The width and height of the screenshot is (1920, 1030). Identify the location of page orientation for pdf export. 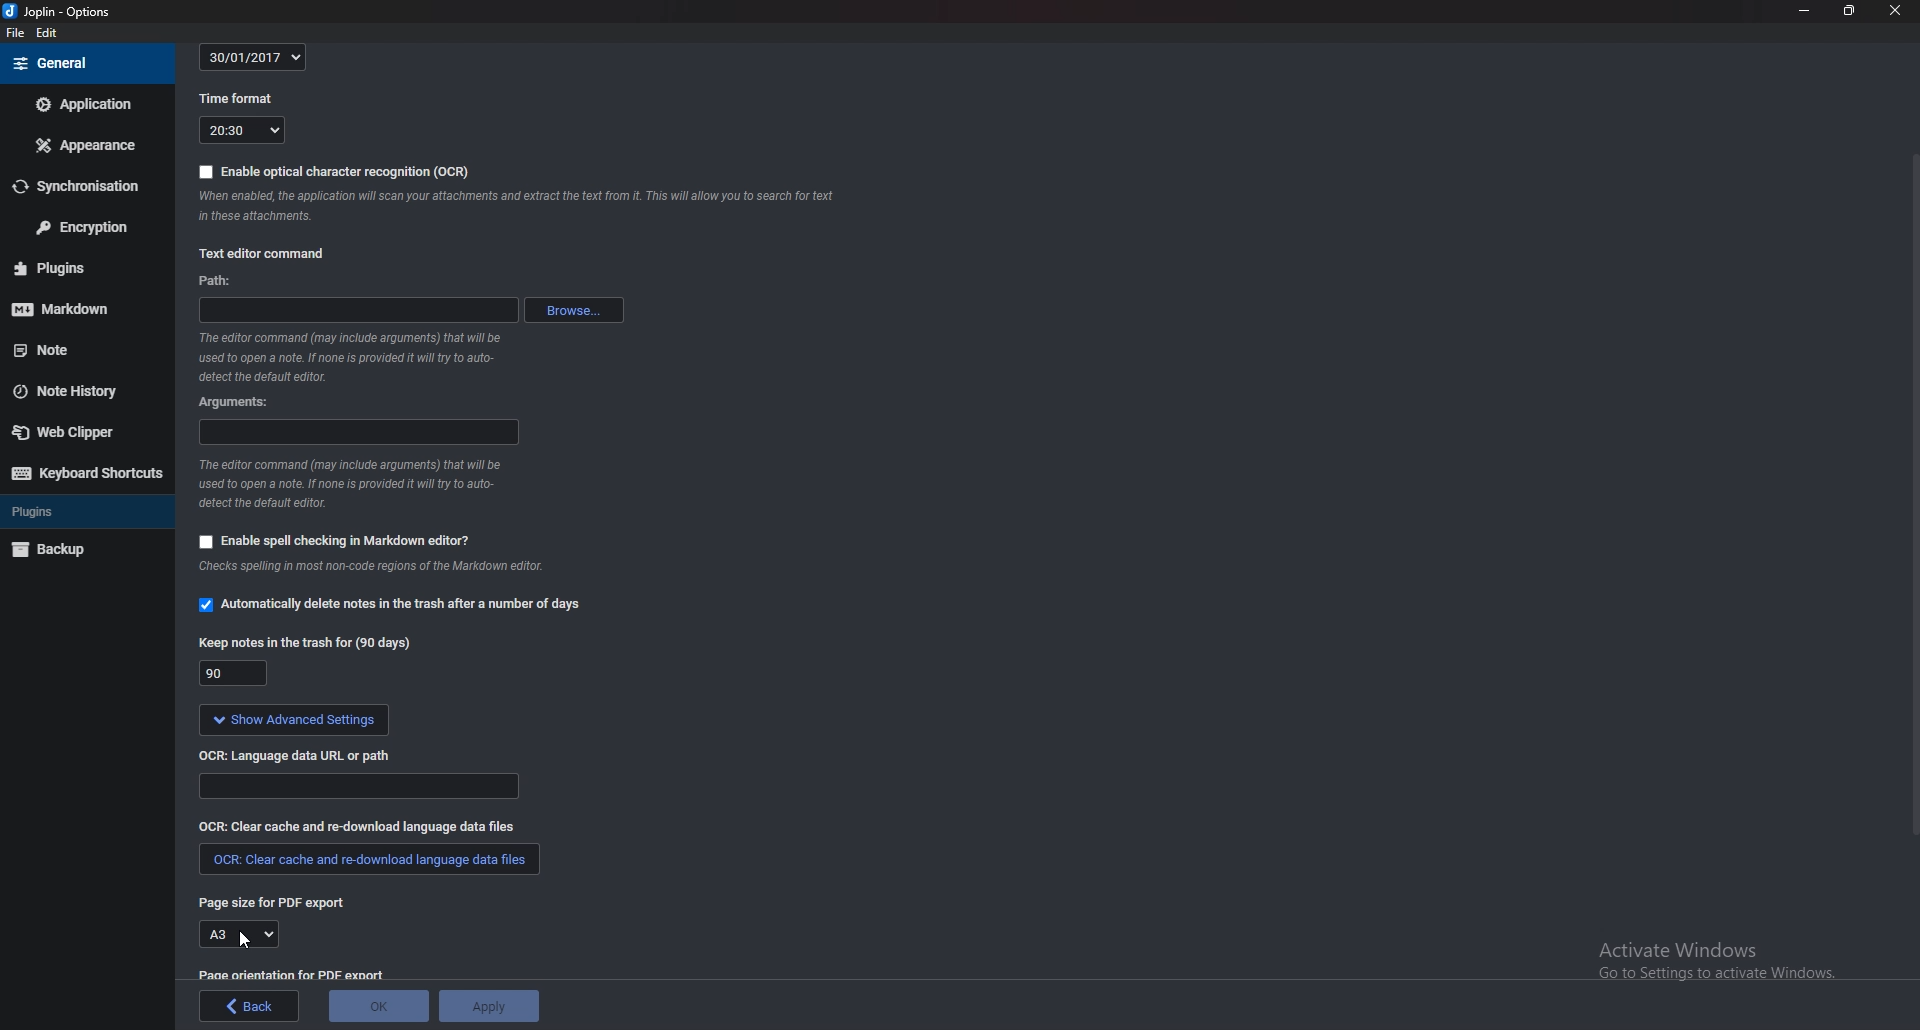
(290, 975).